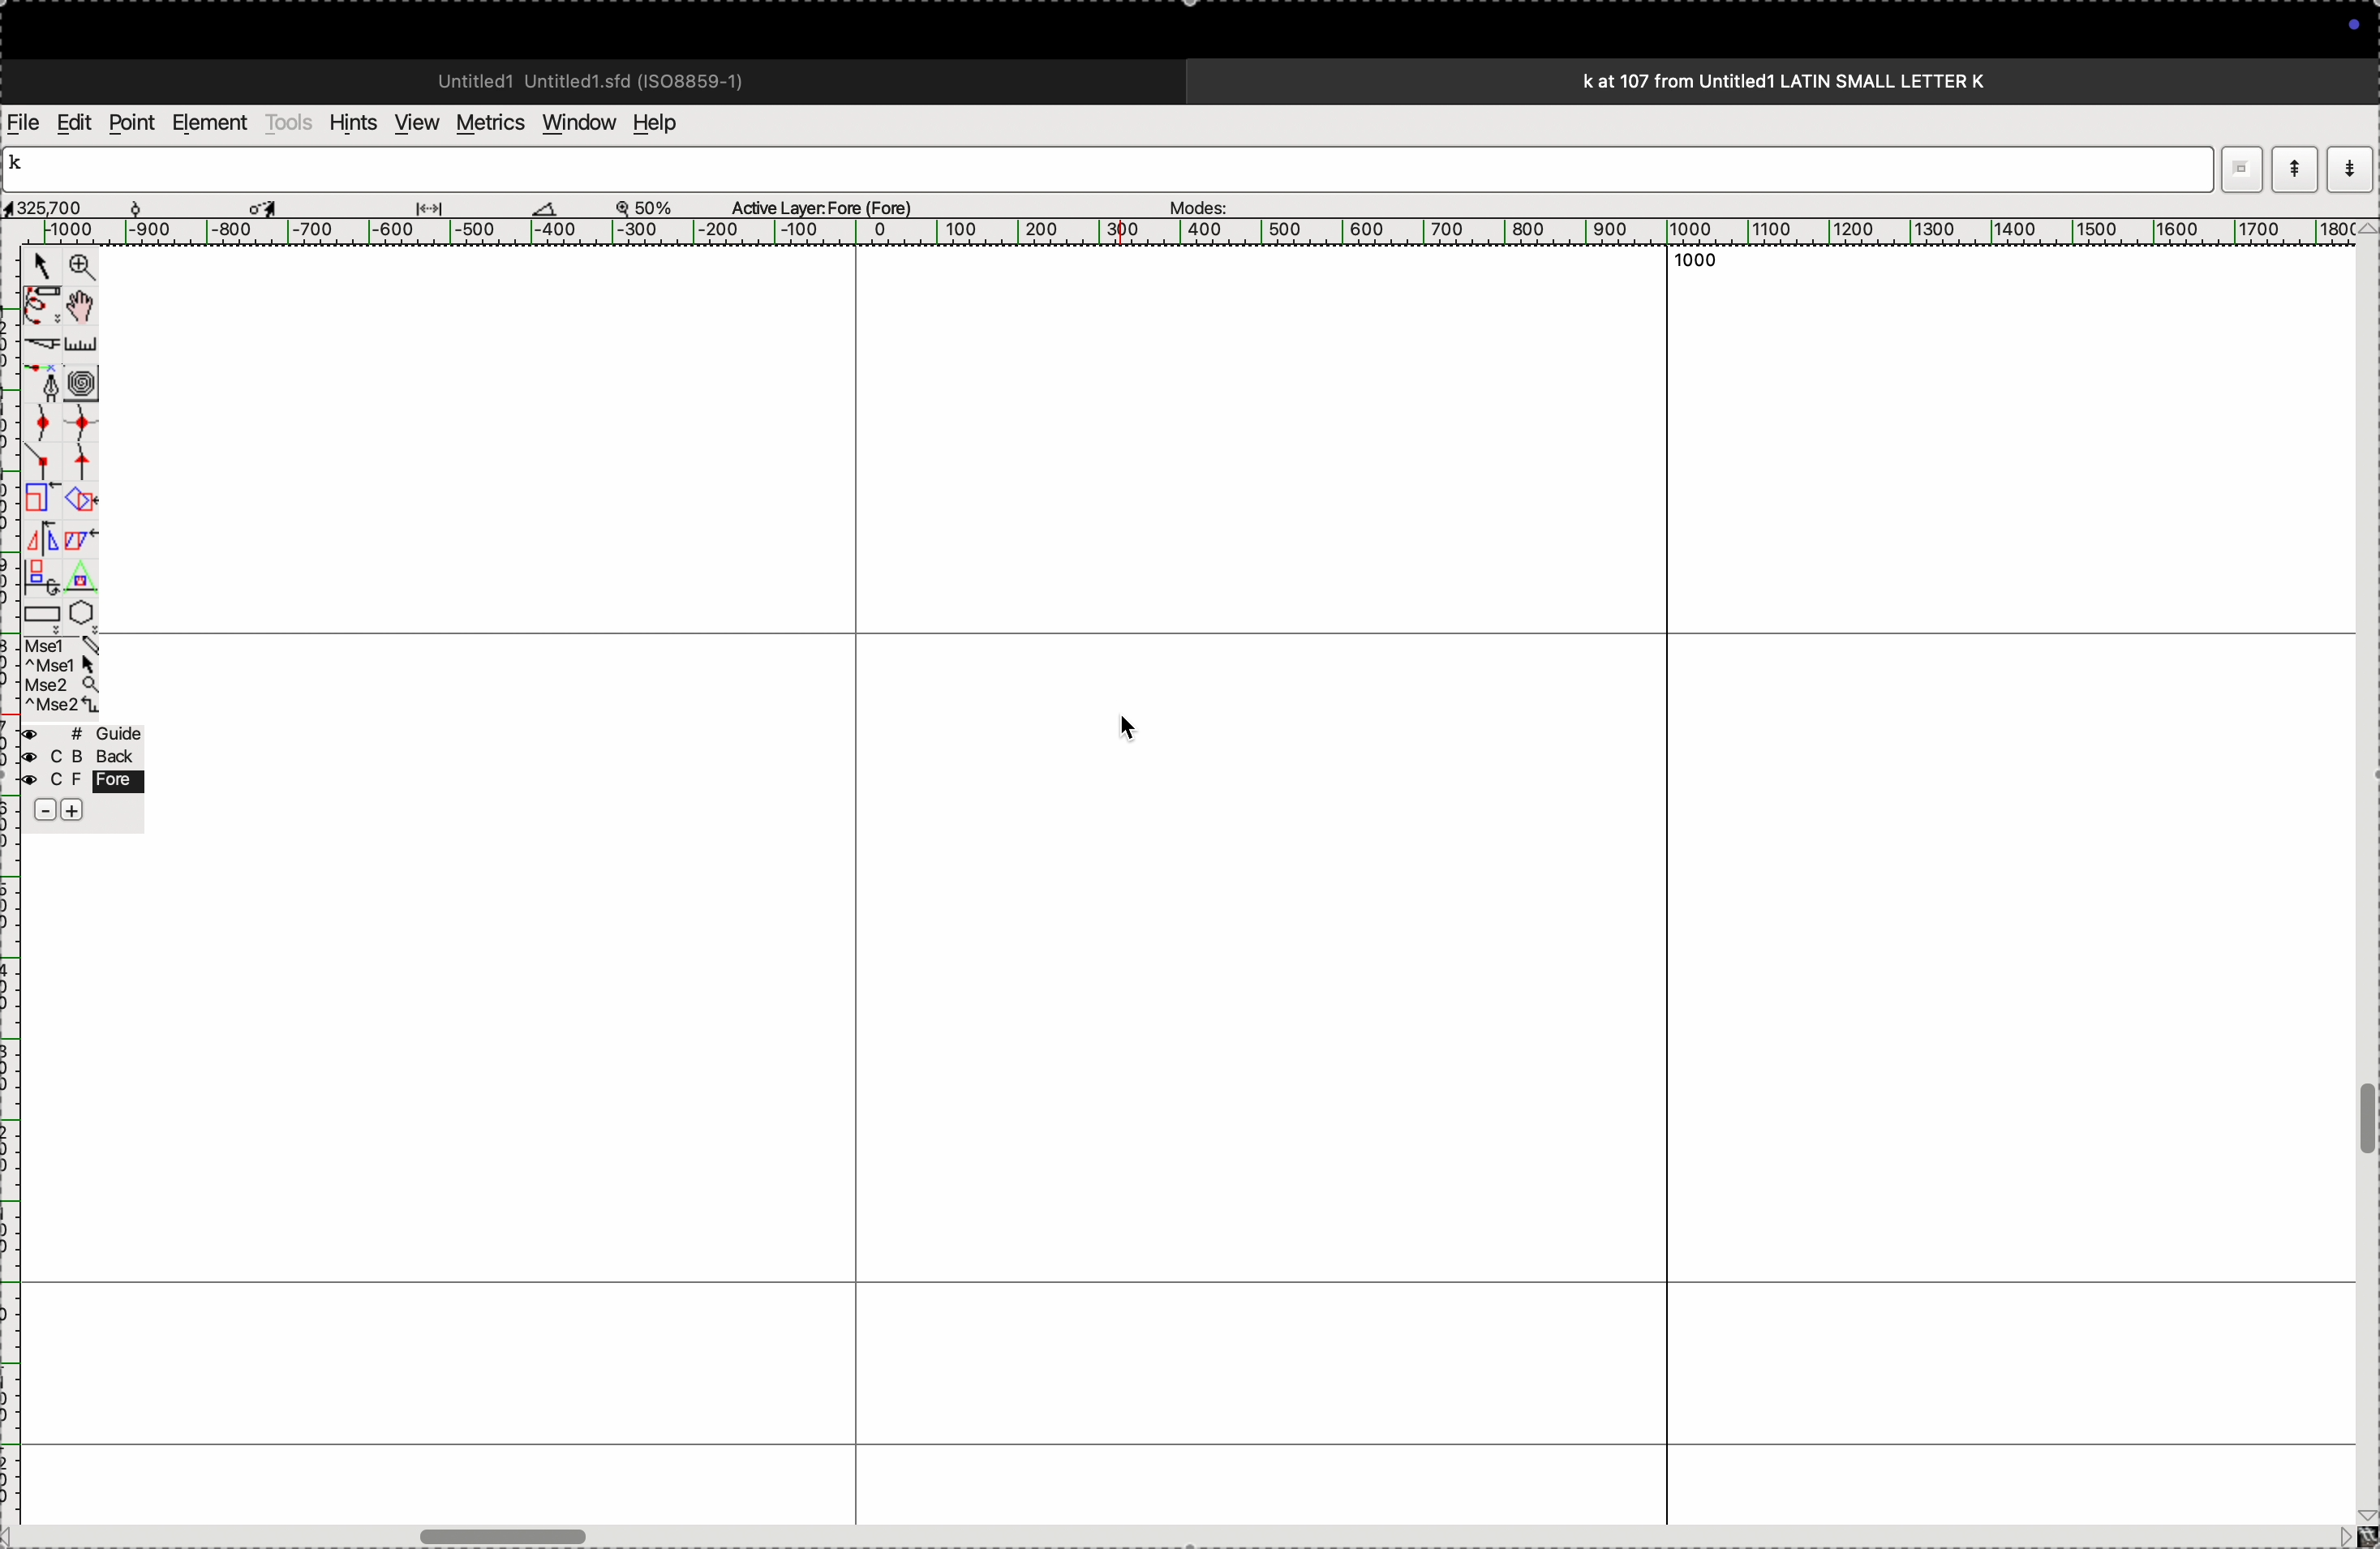 The width and height of the screenshot is (2380, 1549). I want to click on modeup, so click(2294, 168).